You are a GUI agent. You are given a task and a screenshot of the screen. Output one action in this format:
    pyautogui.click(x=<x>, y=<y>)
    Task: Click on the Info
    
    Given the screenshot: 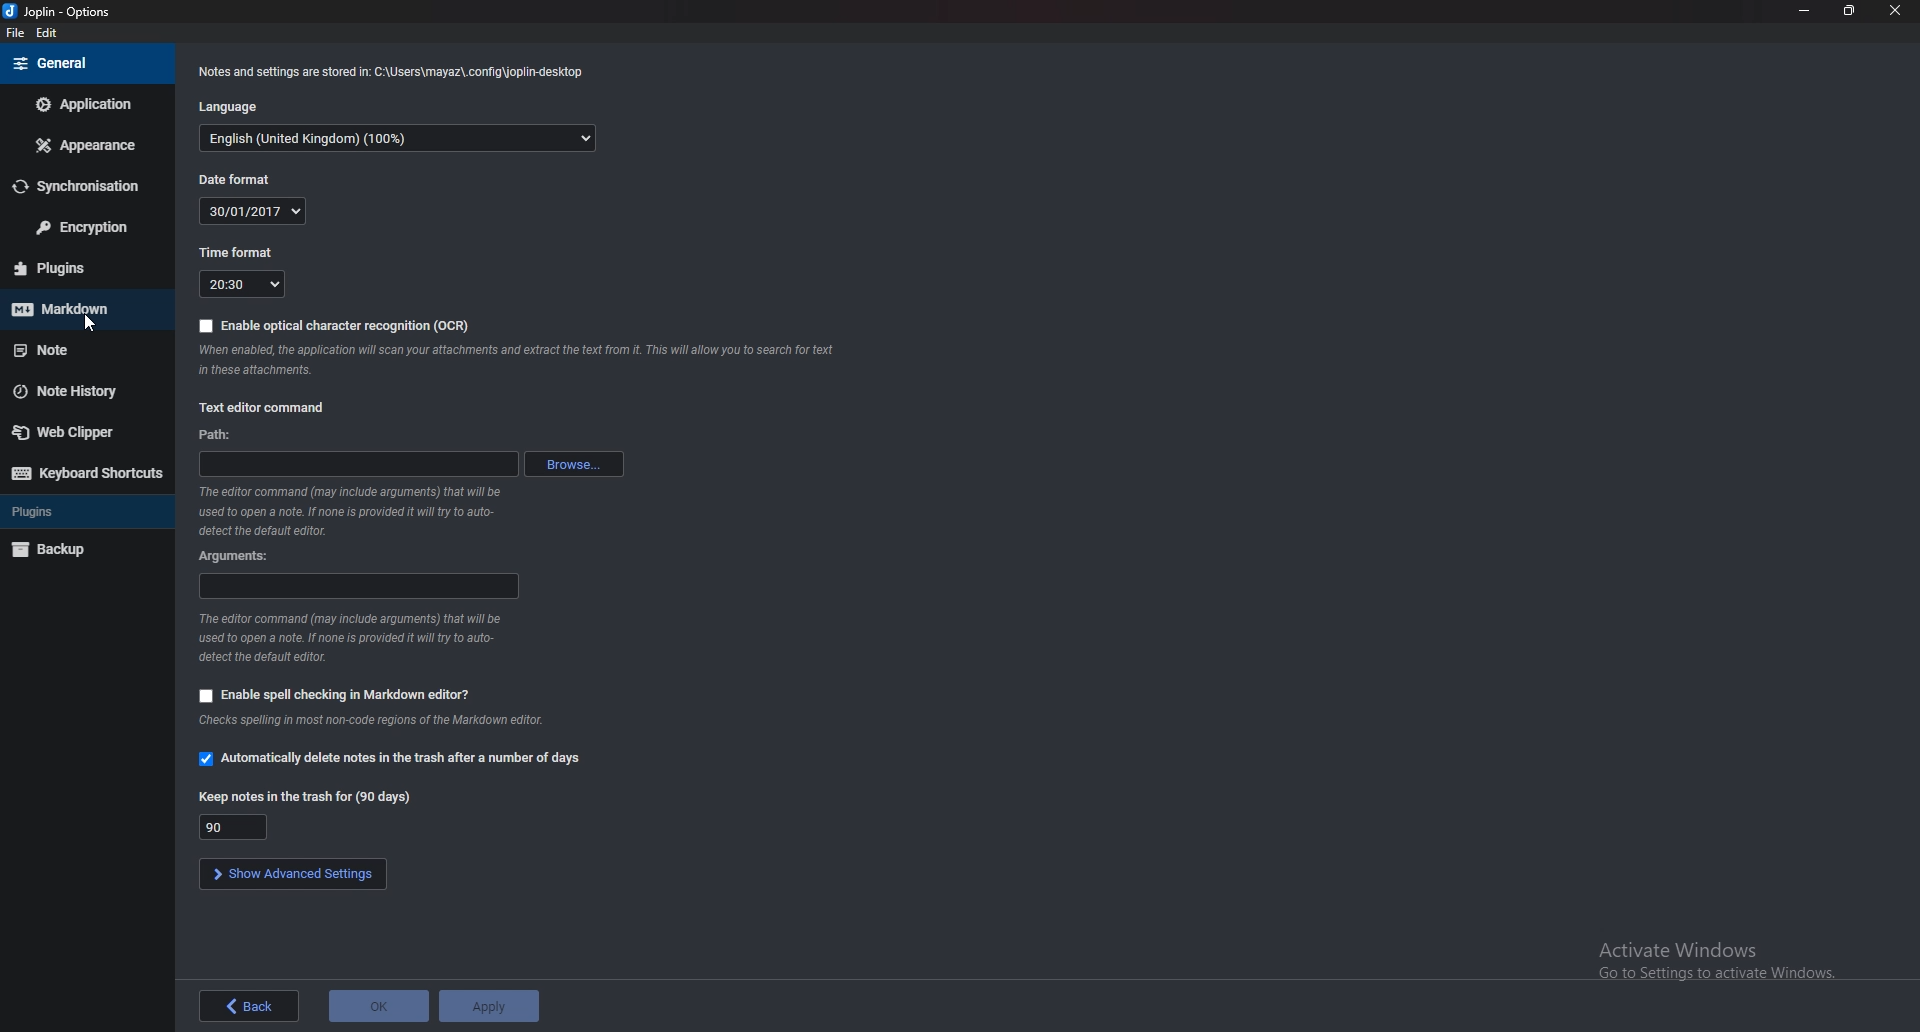 What is the action you would take?
    pyautogui.click(x=360, y=637)
    